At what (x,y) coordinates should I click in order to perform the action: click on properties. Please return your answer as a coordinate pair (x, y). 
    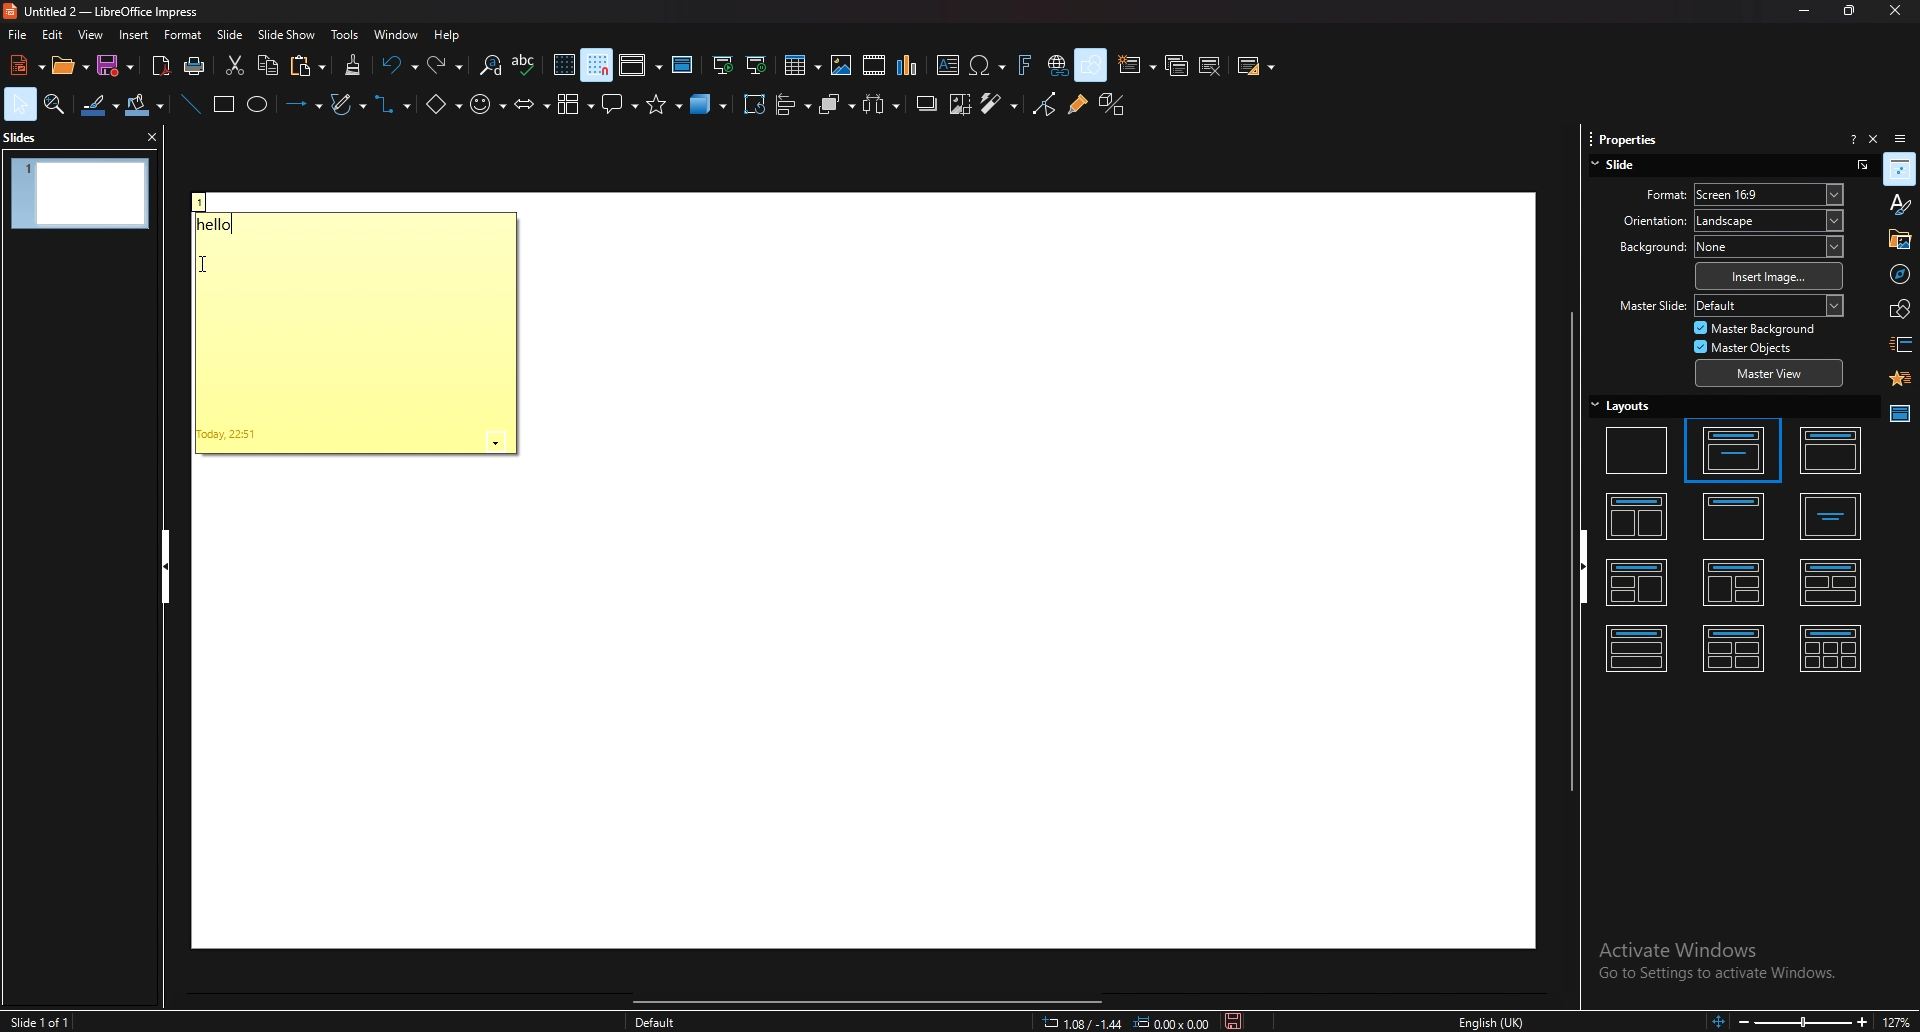
    Looking at the image, I should click on (1624, 136).